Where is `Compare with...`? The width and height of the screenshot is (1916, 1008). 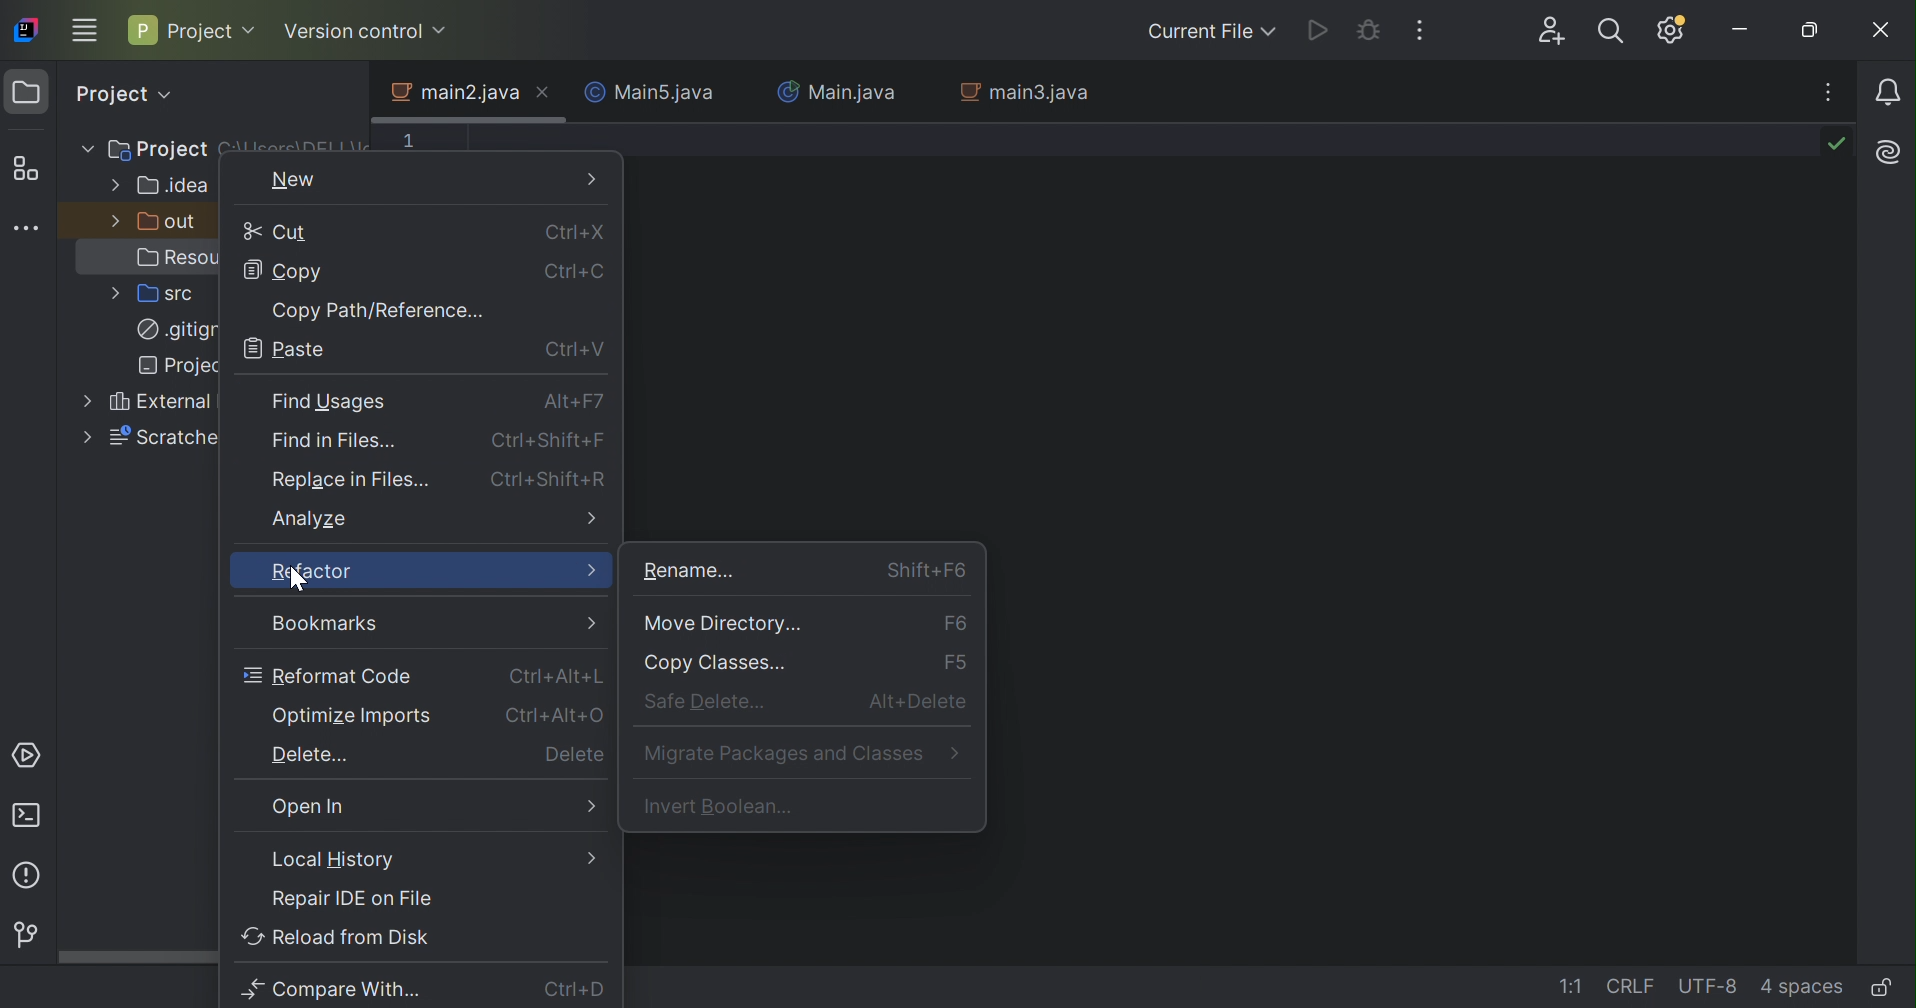 Compare with... is located at coordinates (333, 987).